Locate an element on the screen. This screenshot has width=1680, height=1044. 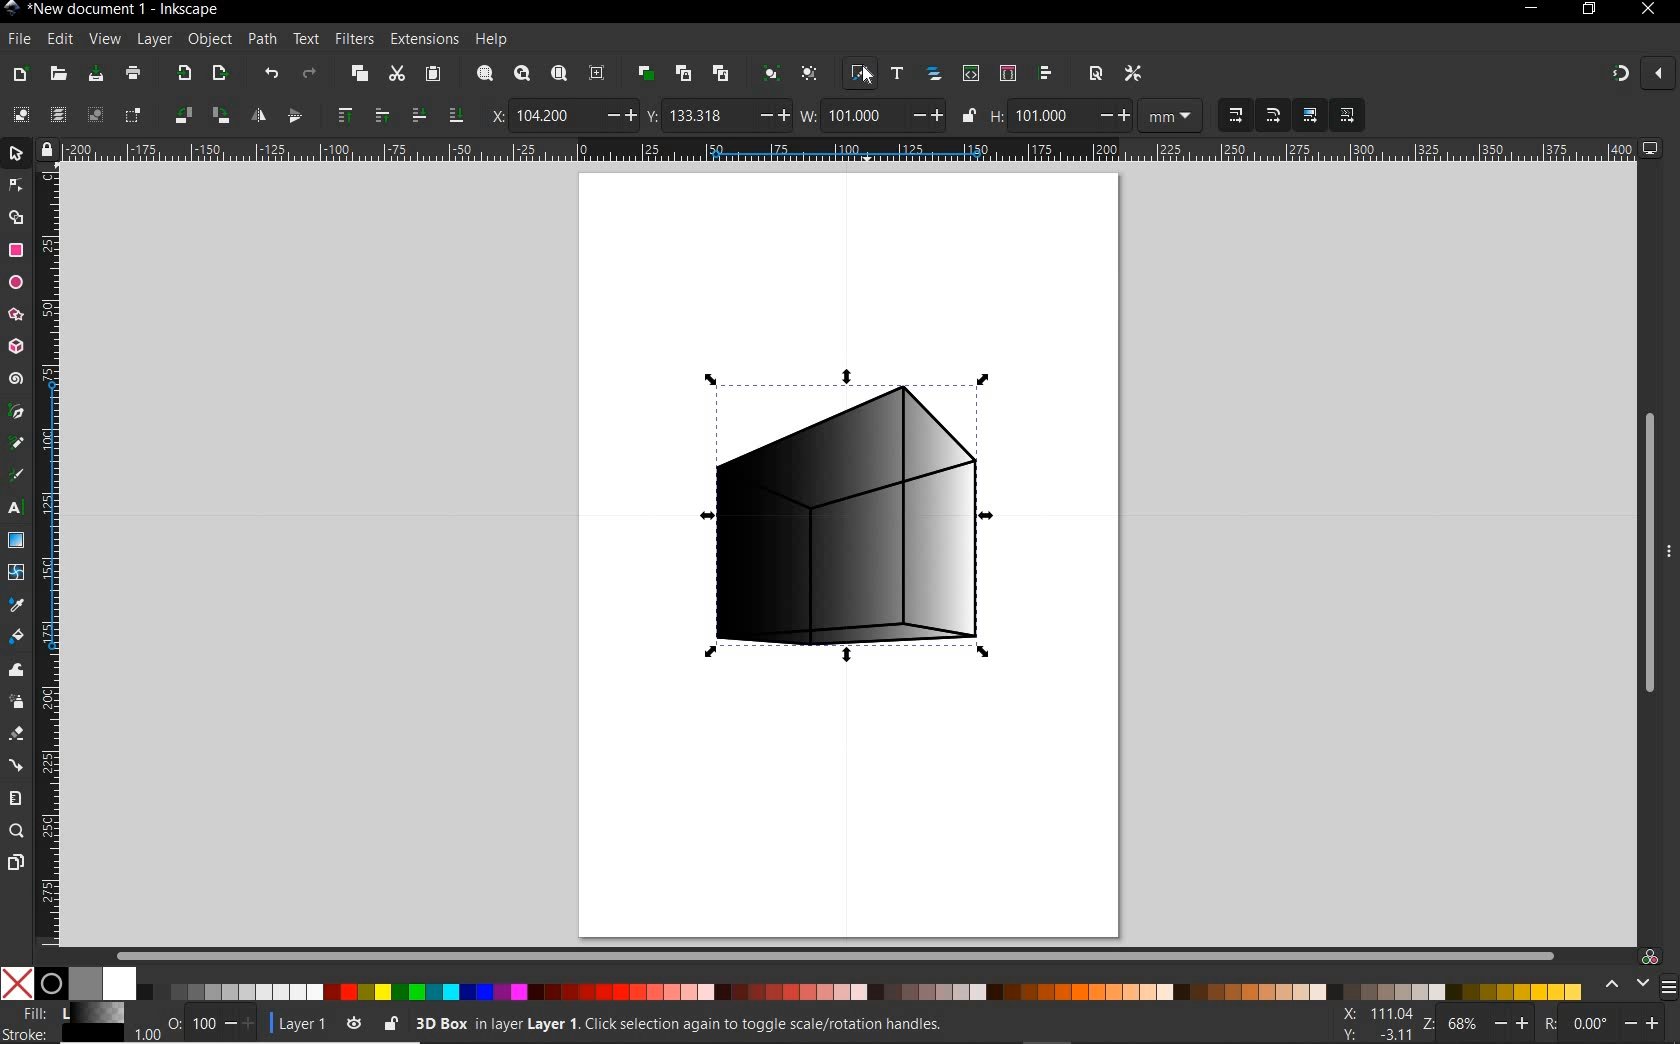
MOVE GRADIENTS is located at coordinates (1311, 113).